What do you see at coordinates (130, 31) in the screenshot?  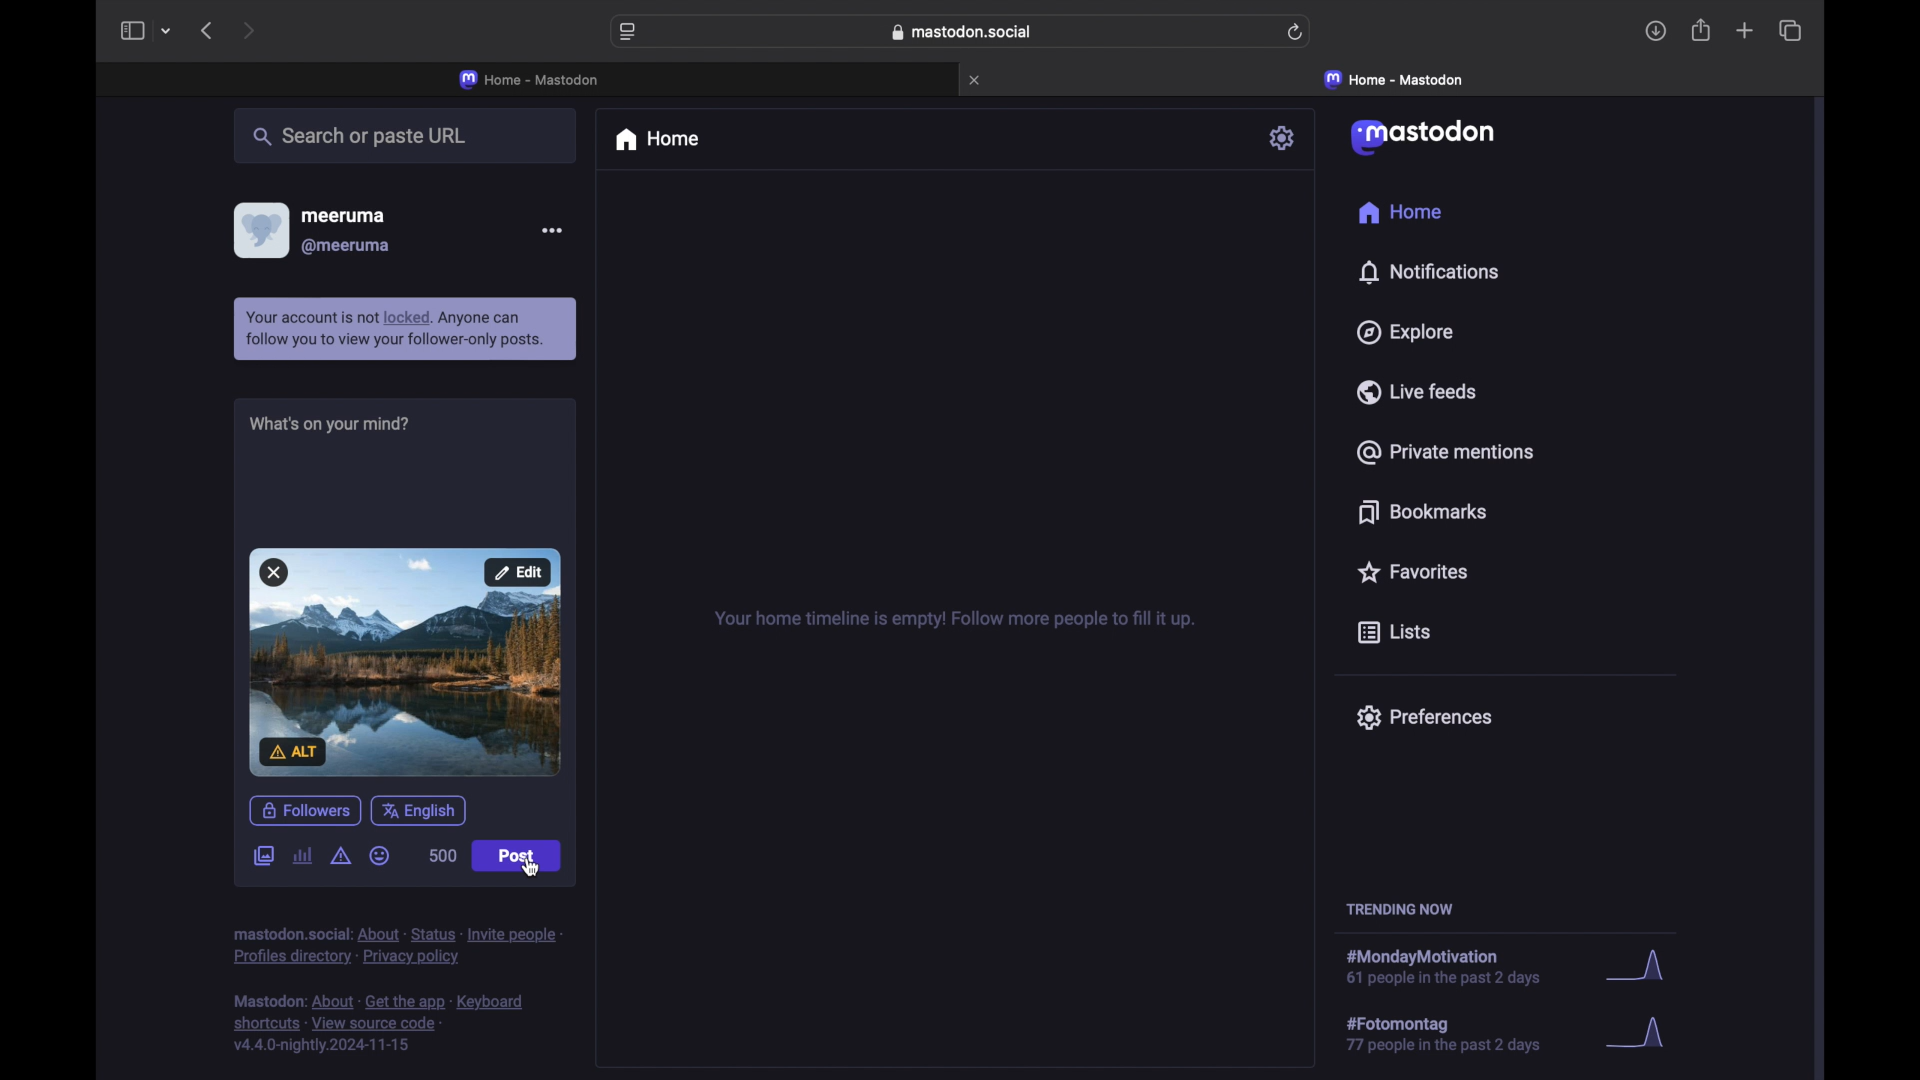 I see `sidebar` at bounding box center [130, 31].